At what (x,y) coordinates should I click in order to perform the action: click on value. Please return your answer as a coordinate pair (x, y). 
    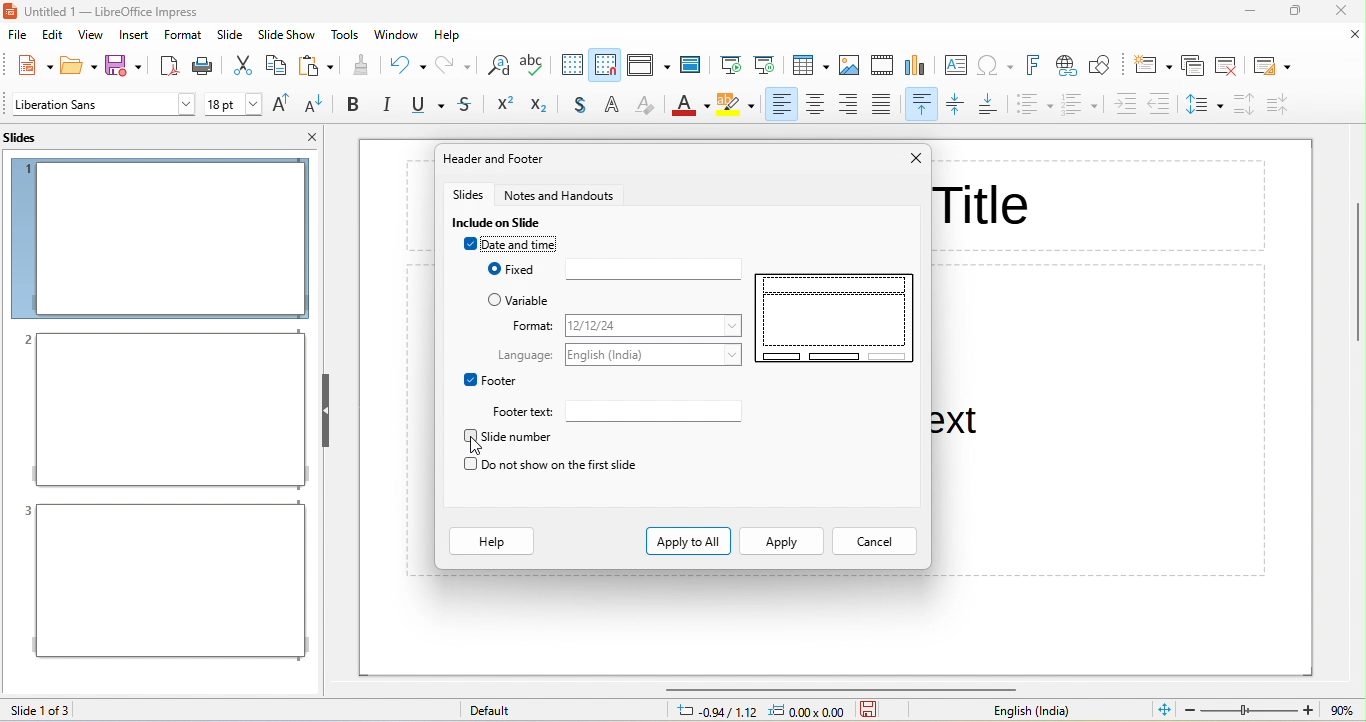
    Looking at the image, I should click on (1340, 710).